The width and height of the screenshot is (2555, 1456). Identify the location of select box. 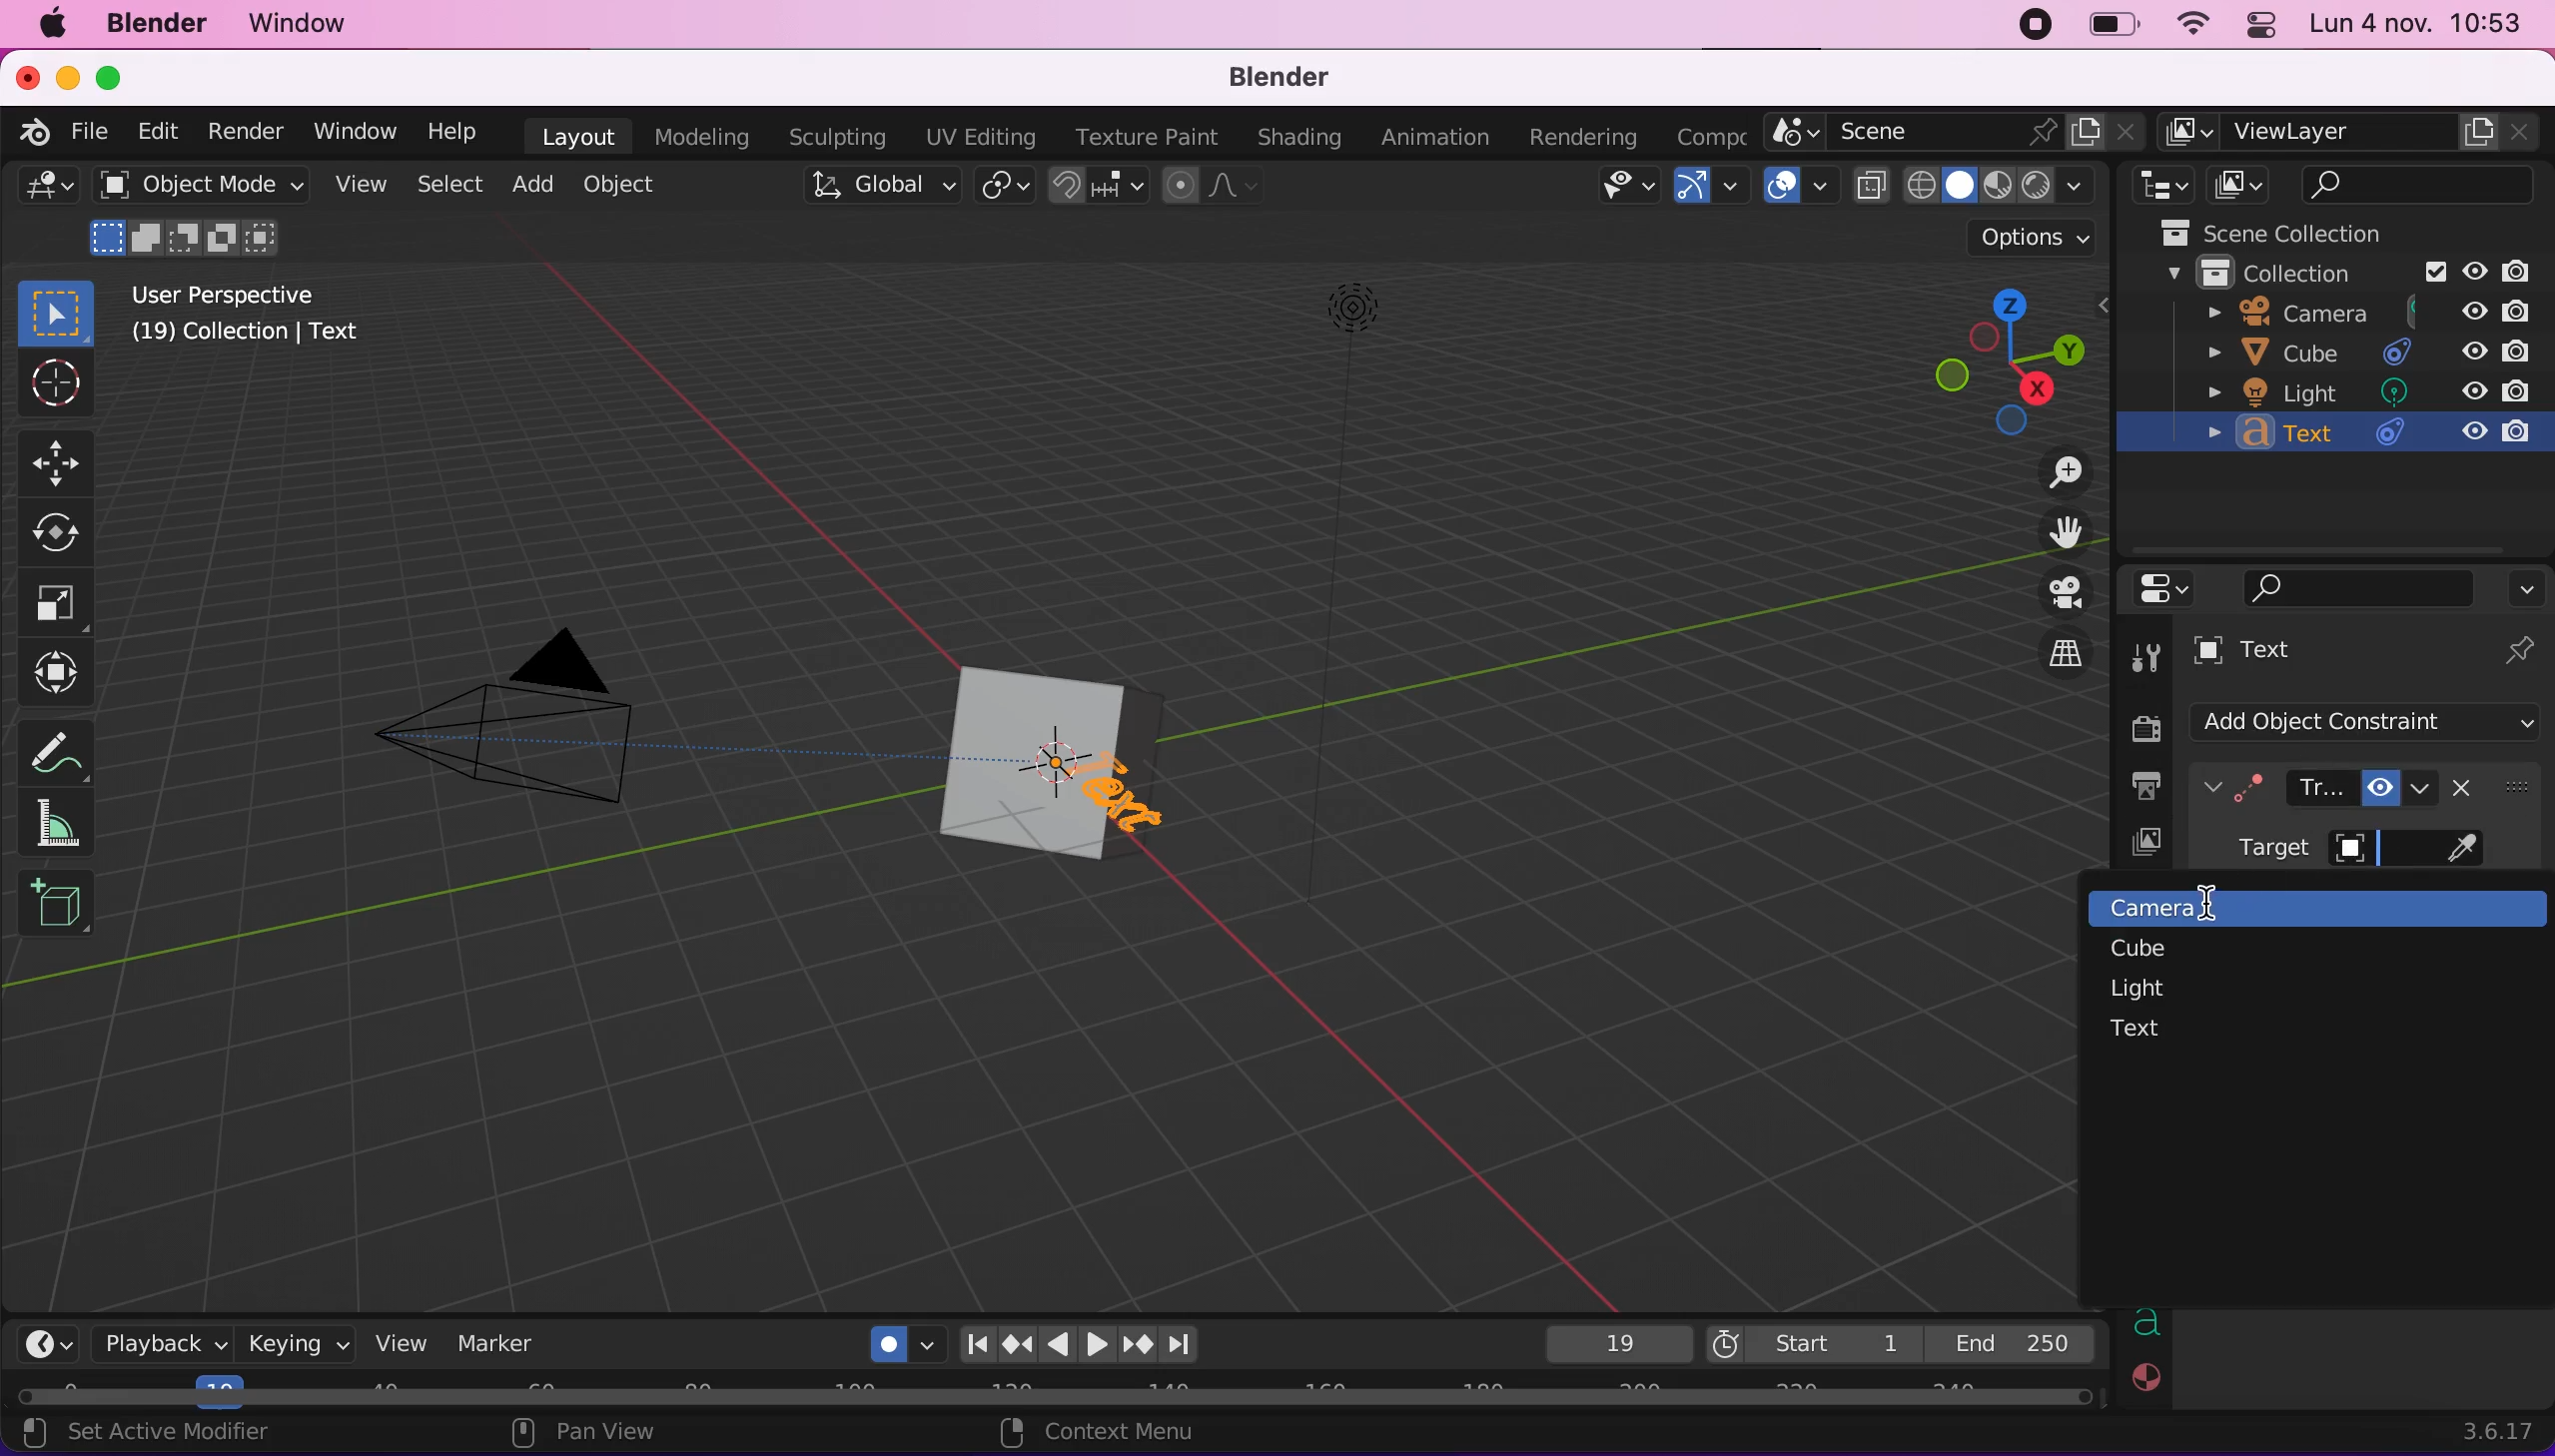
(58, 311).